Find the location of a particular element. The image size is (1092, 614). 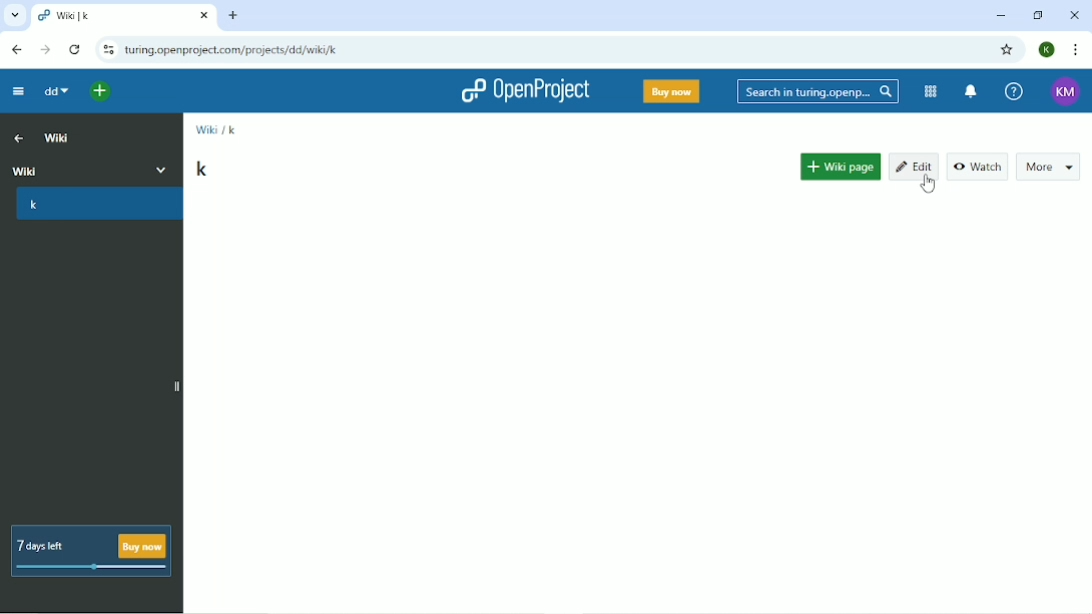

Help is located at coordinates (1012, 90).